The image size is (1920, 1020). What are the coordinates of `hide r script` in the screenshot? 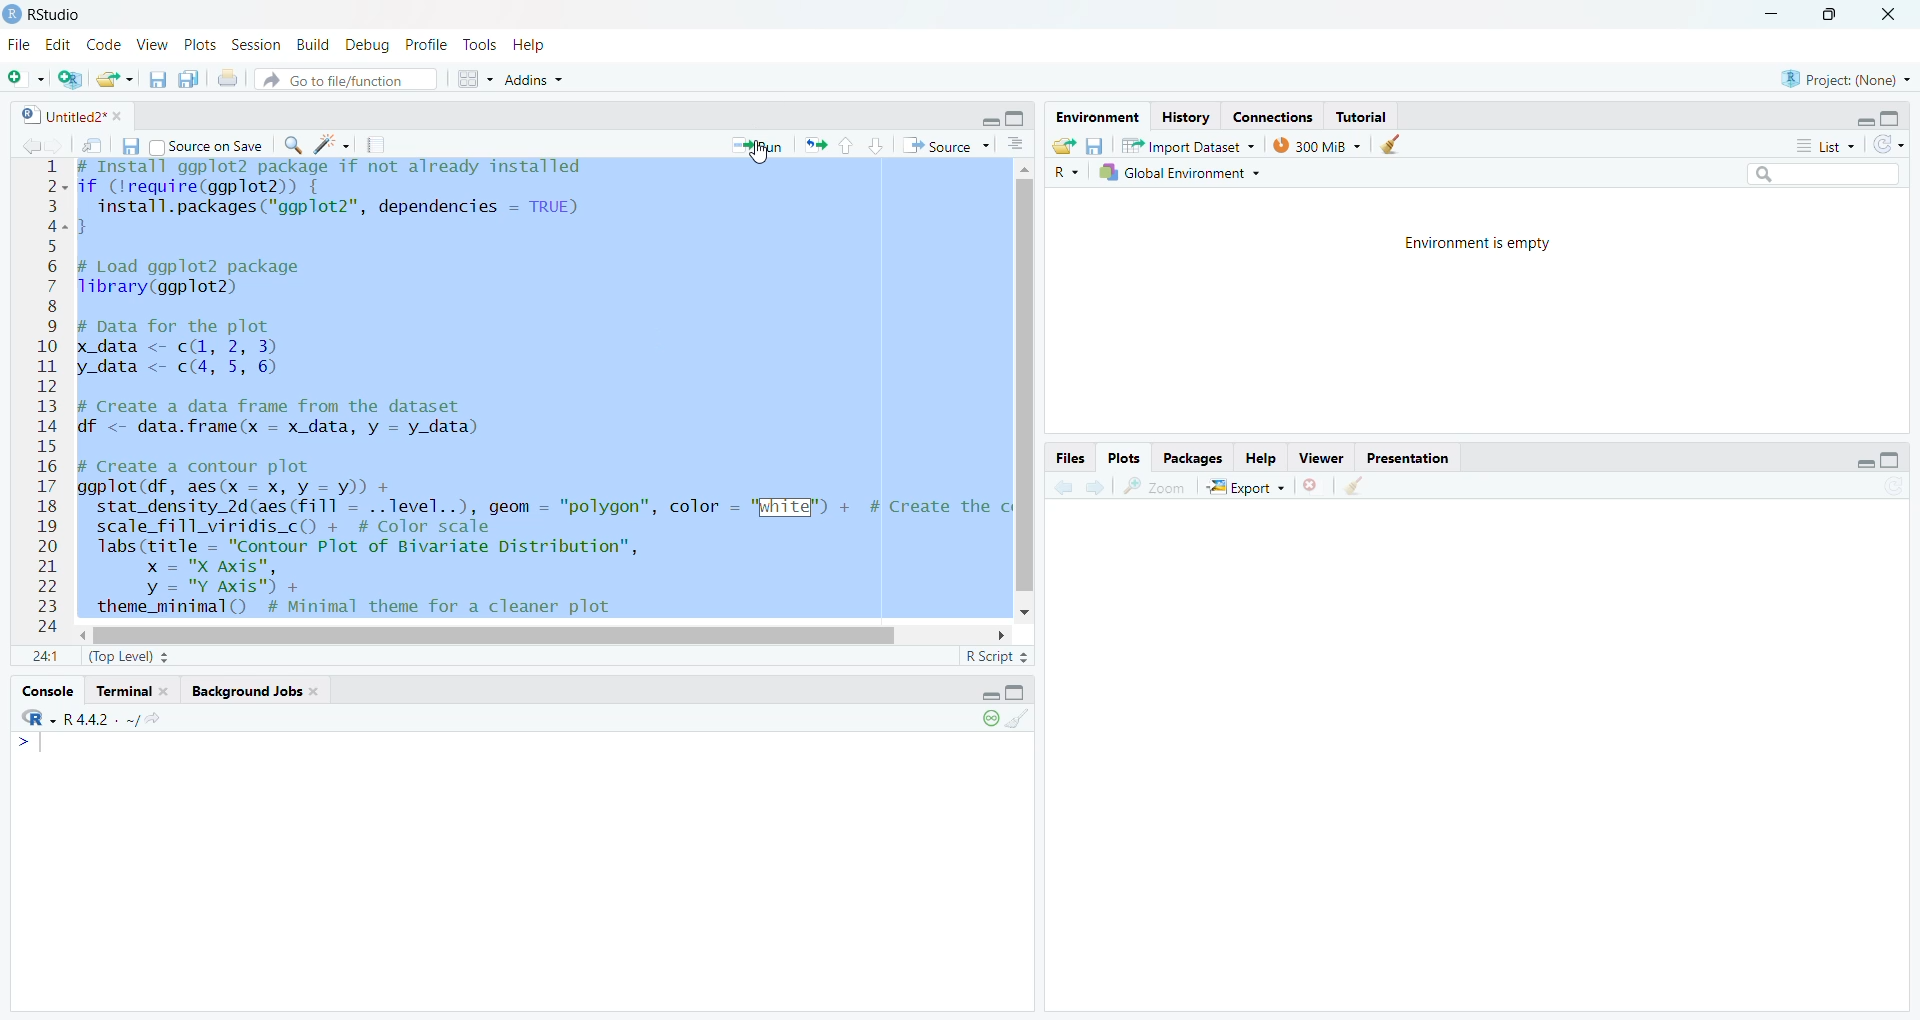 It's located at (987, 692).